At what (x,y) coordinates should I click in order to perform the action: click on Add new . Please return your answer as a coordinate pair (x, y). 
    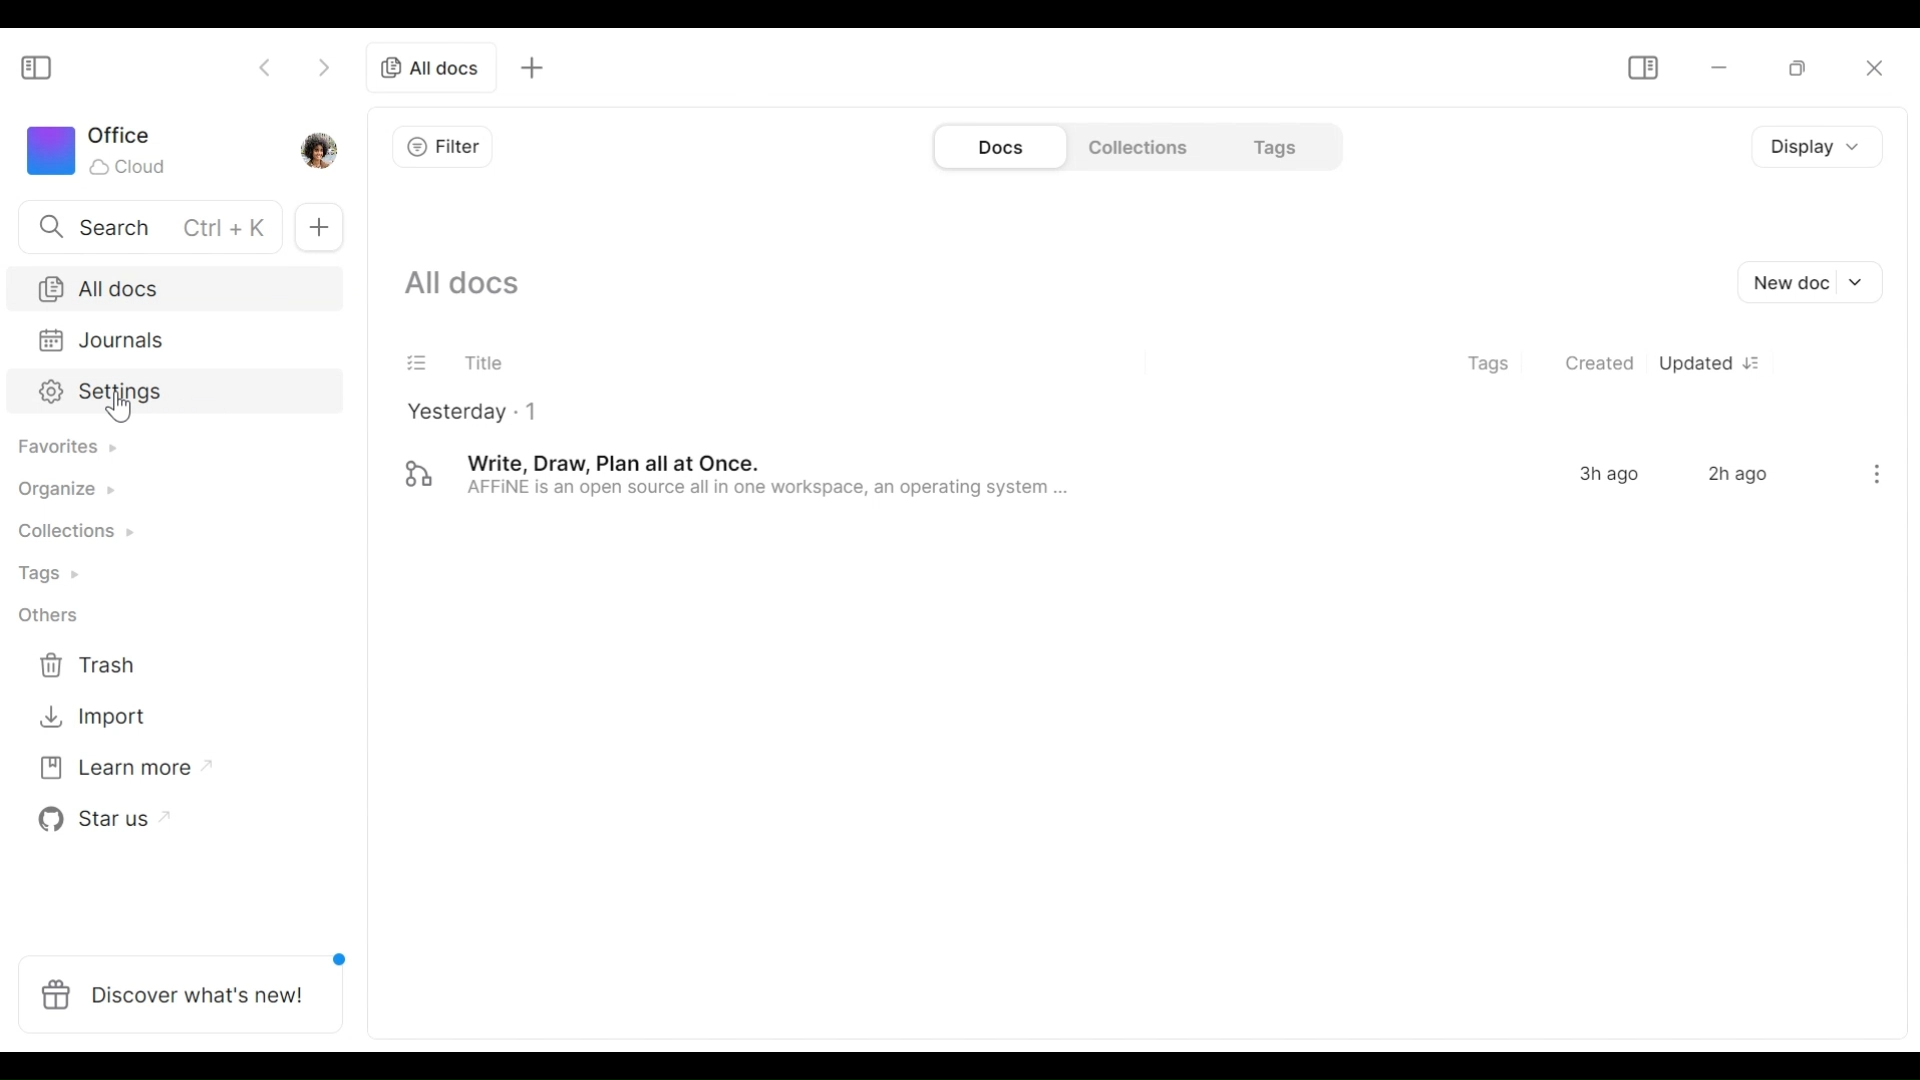
    Looking at the image, I should click on (320, 224).